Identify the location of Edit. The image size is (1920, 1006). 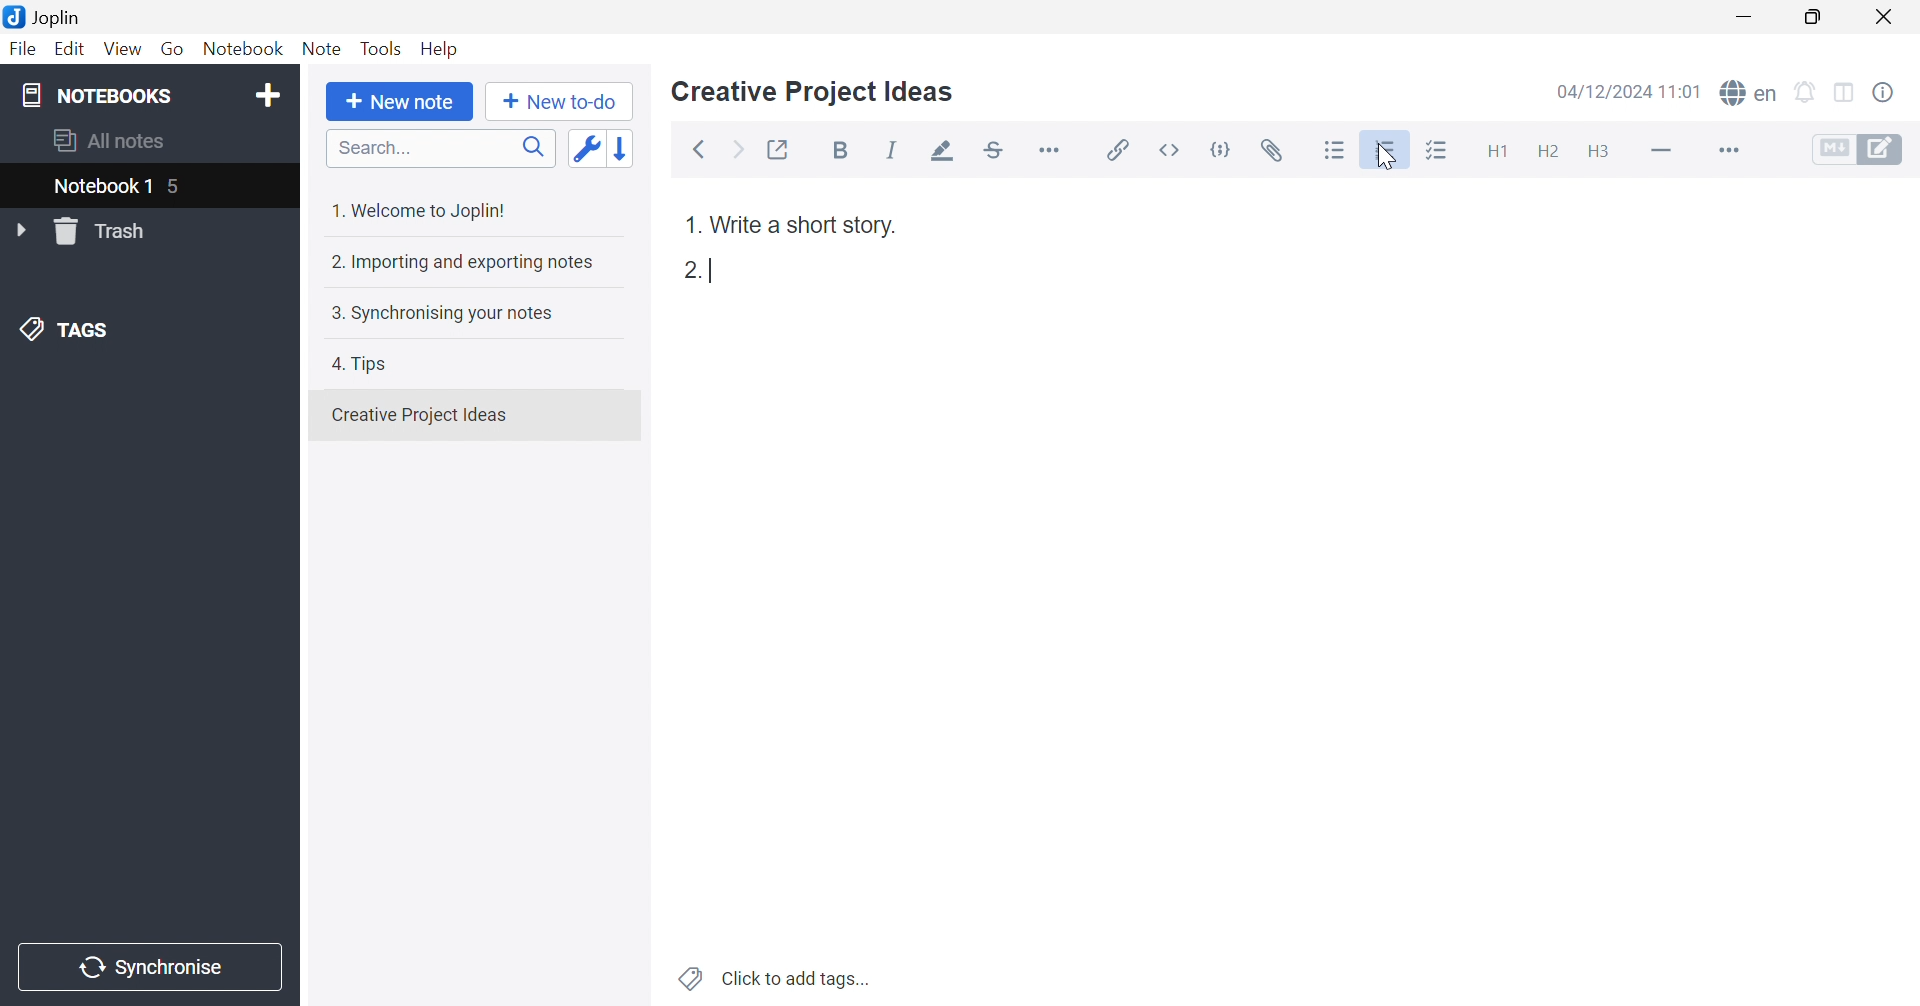
(71, 52).